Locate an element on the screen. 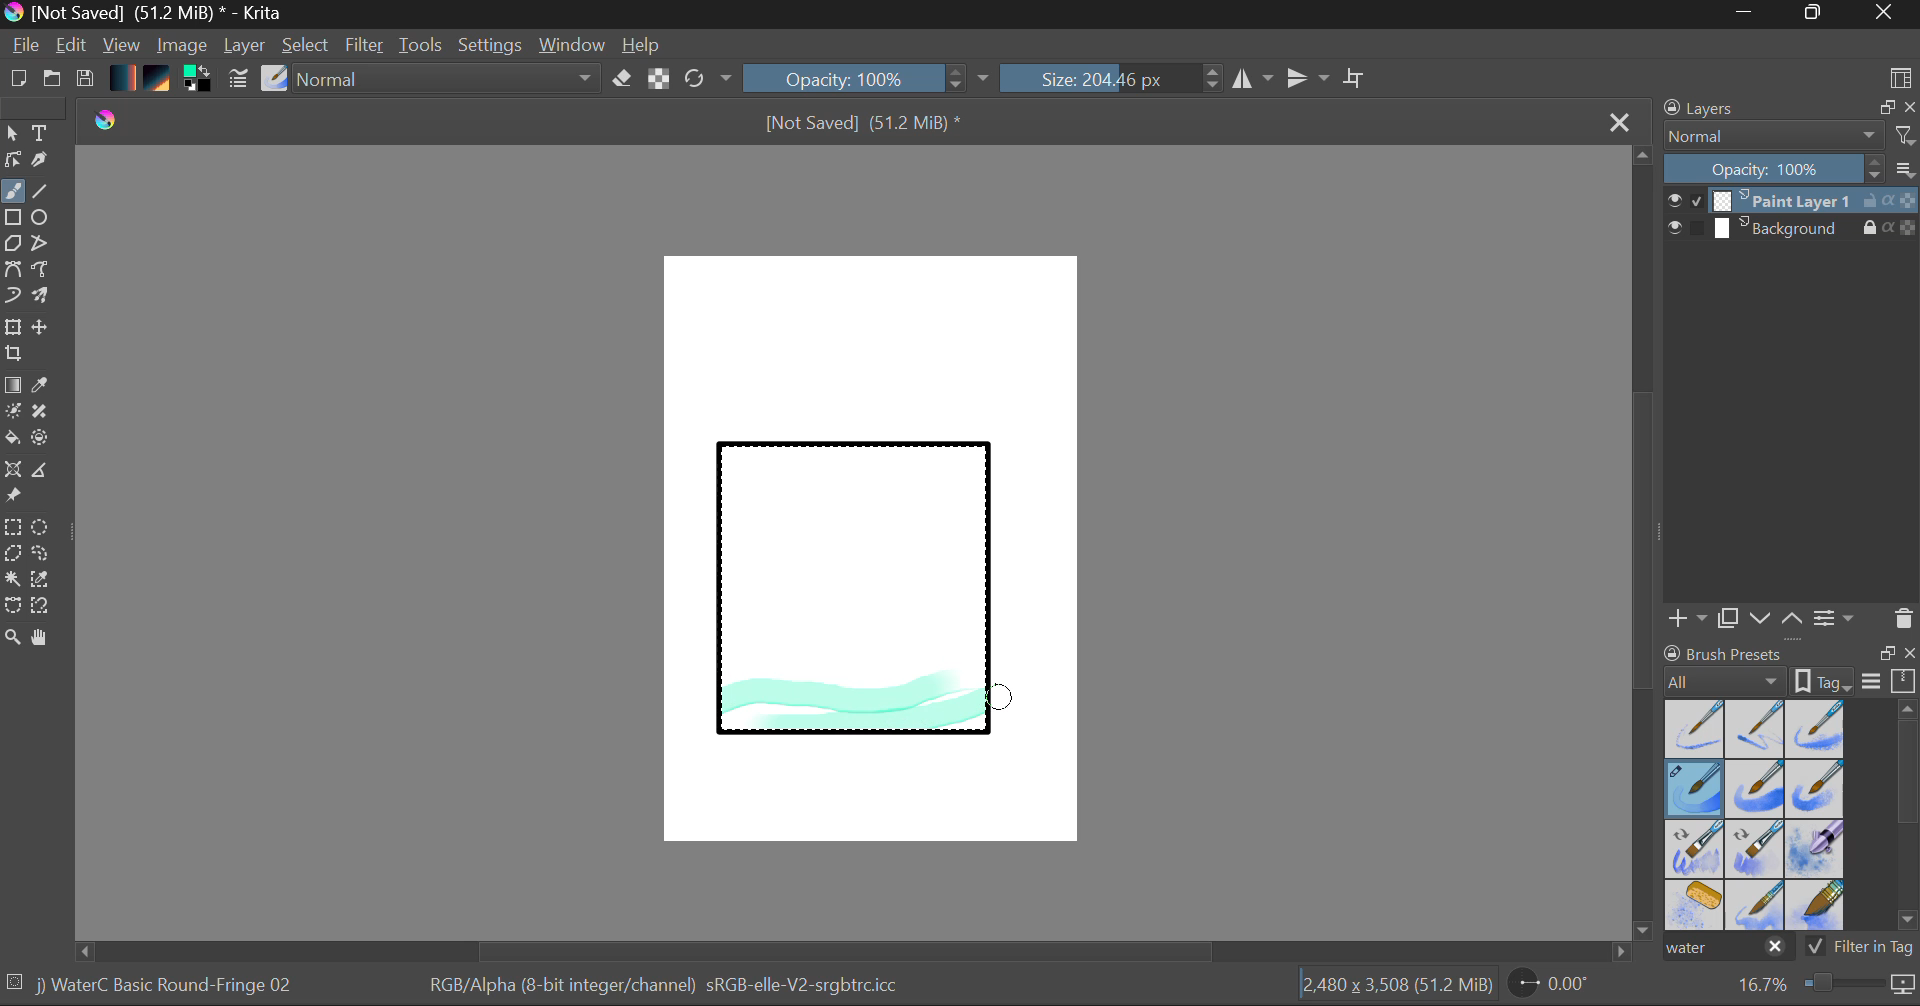 This screenshot has height=1006, width=1920. Crop is located at coordinates (1357, 78).